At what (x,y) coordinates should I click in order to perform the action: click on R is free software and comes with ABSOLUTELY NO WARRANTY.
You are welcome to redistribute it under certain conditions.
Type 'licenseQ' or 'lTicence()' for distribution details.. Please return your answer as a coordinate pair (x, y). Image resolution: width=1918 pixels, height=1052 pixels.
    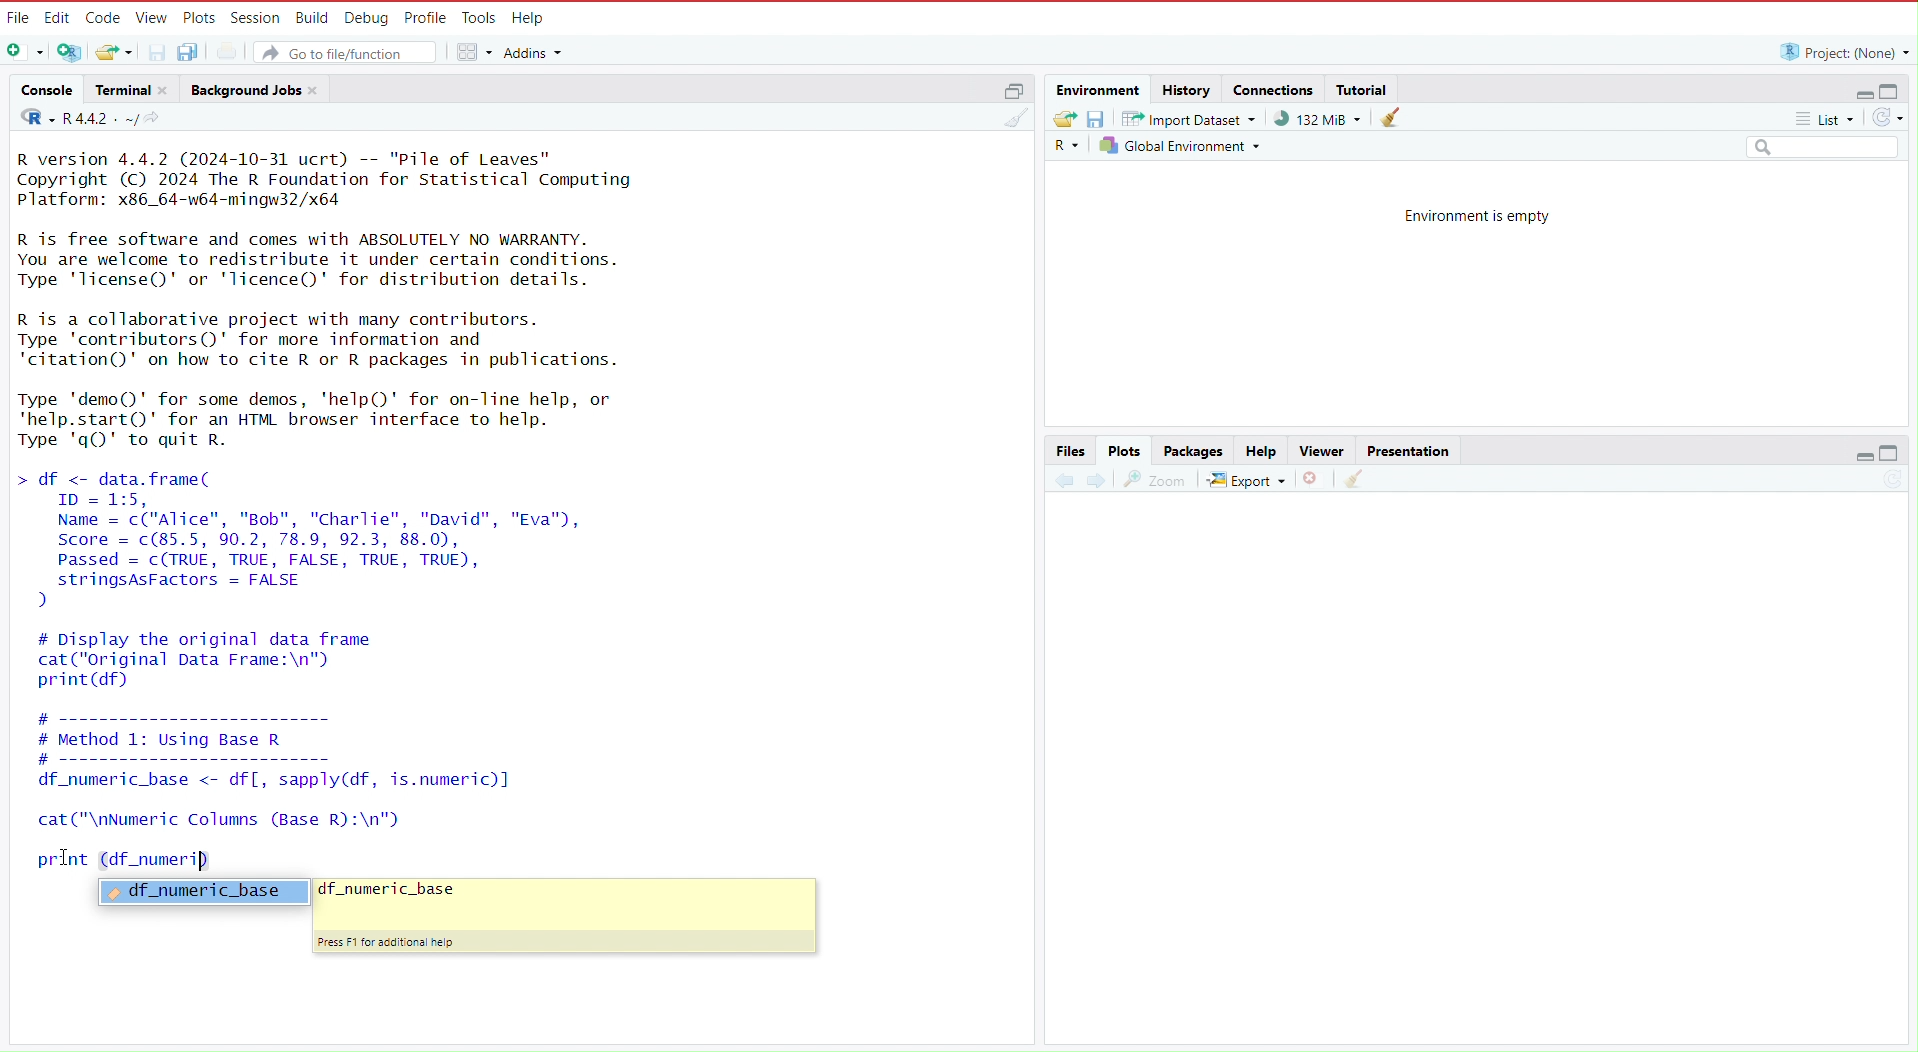
    Looking at the image, I should click on (324, 261).